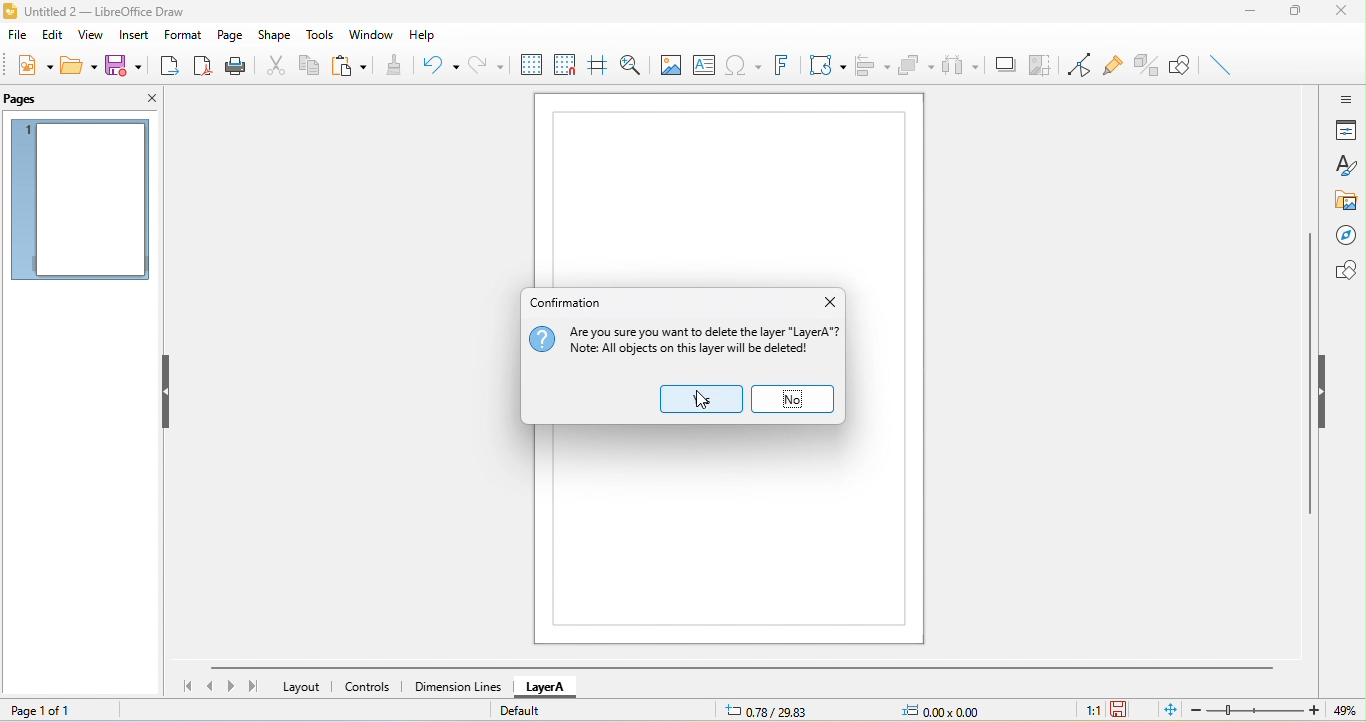  I want to click on transformation, so click(823, 67).